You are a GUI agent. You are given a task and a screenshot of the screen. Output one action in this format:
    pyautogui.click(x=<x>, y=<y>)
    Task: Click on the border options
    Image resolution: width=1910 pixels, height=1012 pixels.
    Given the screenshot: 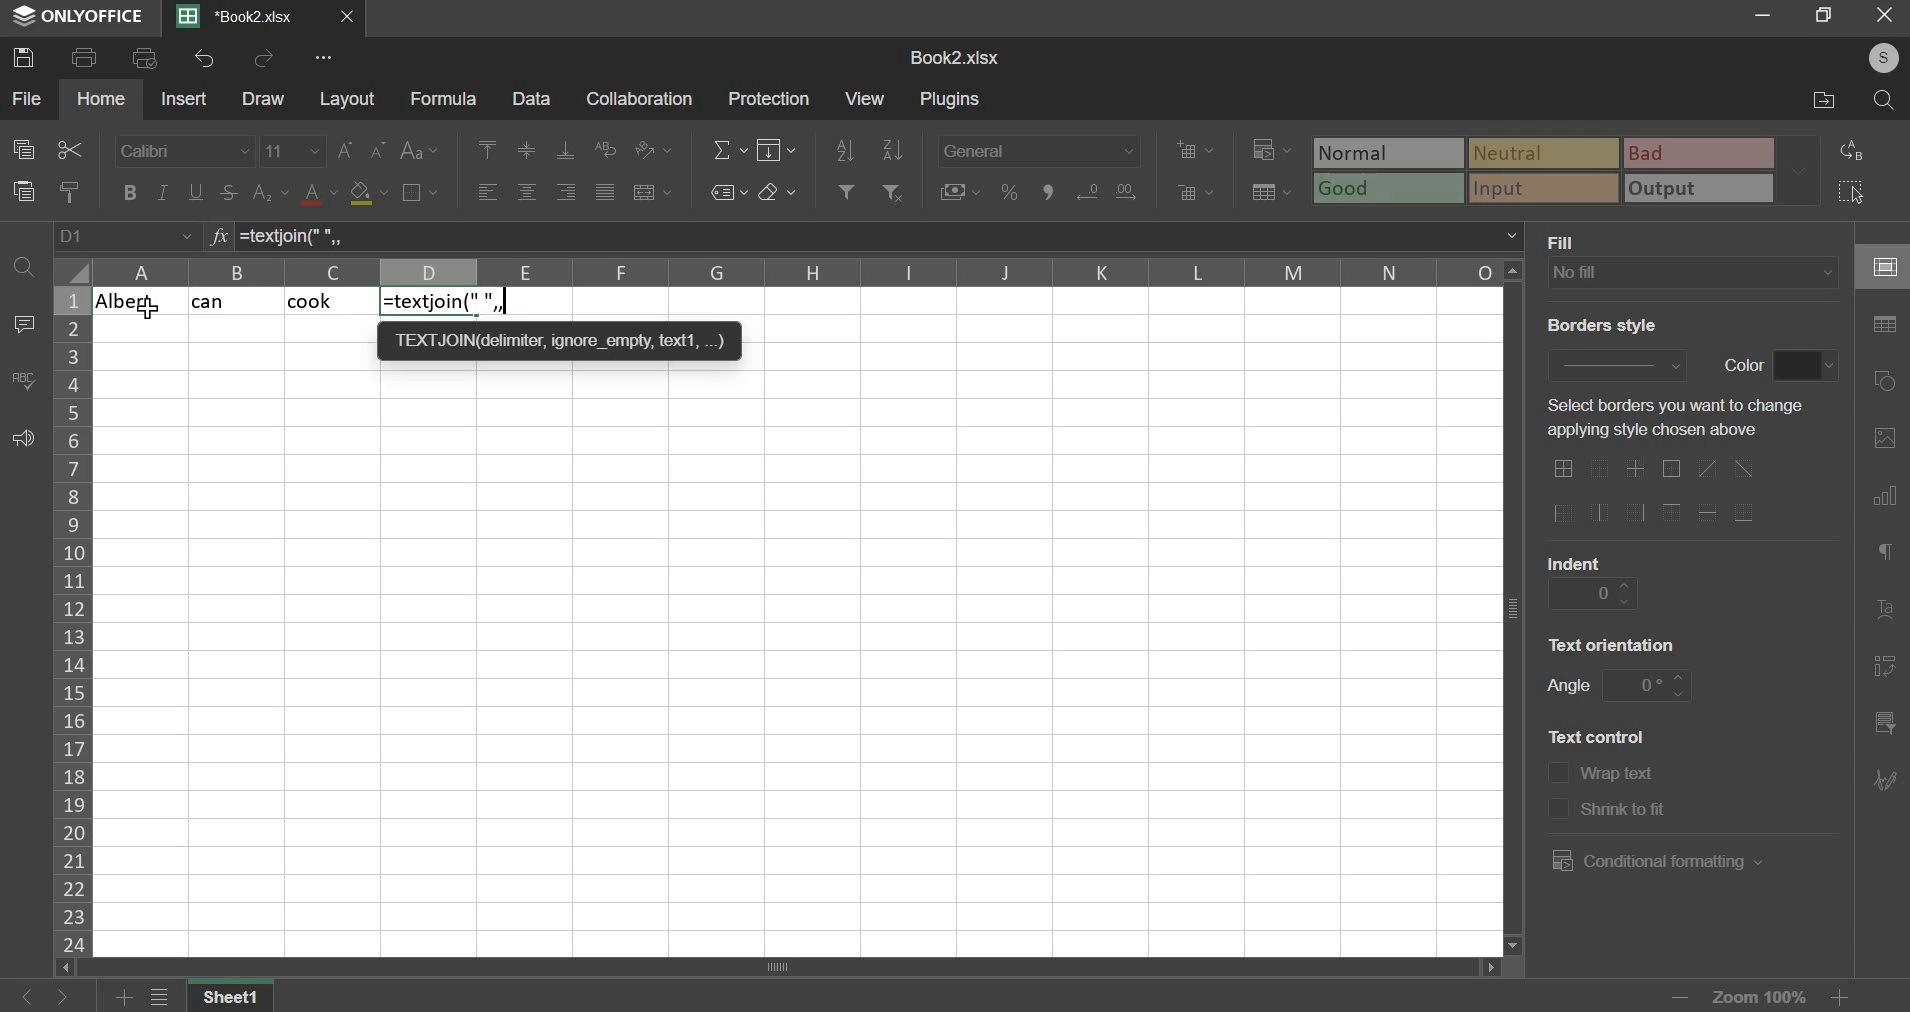 What is the action you would take?
    pyautogui.click(x=1662, y=492)
    